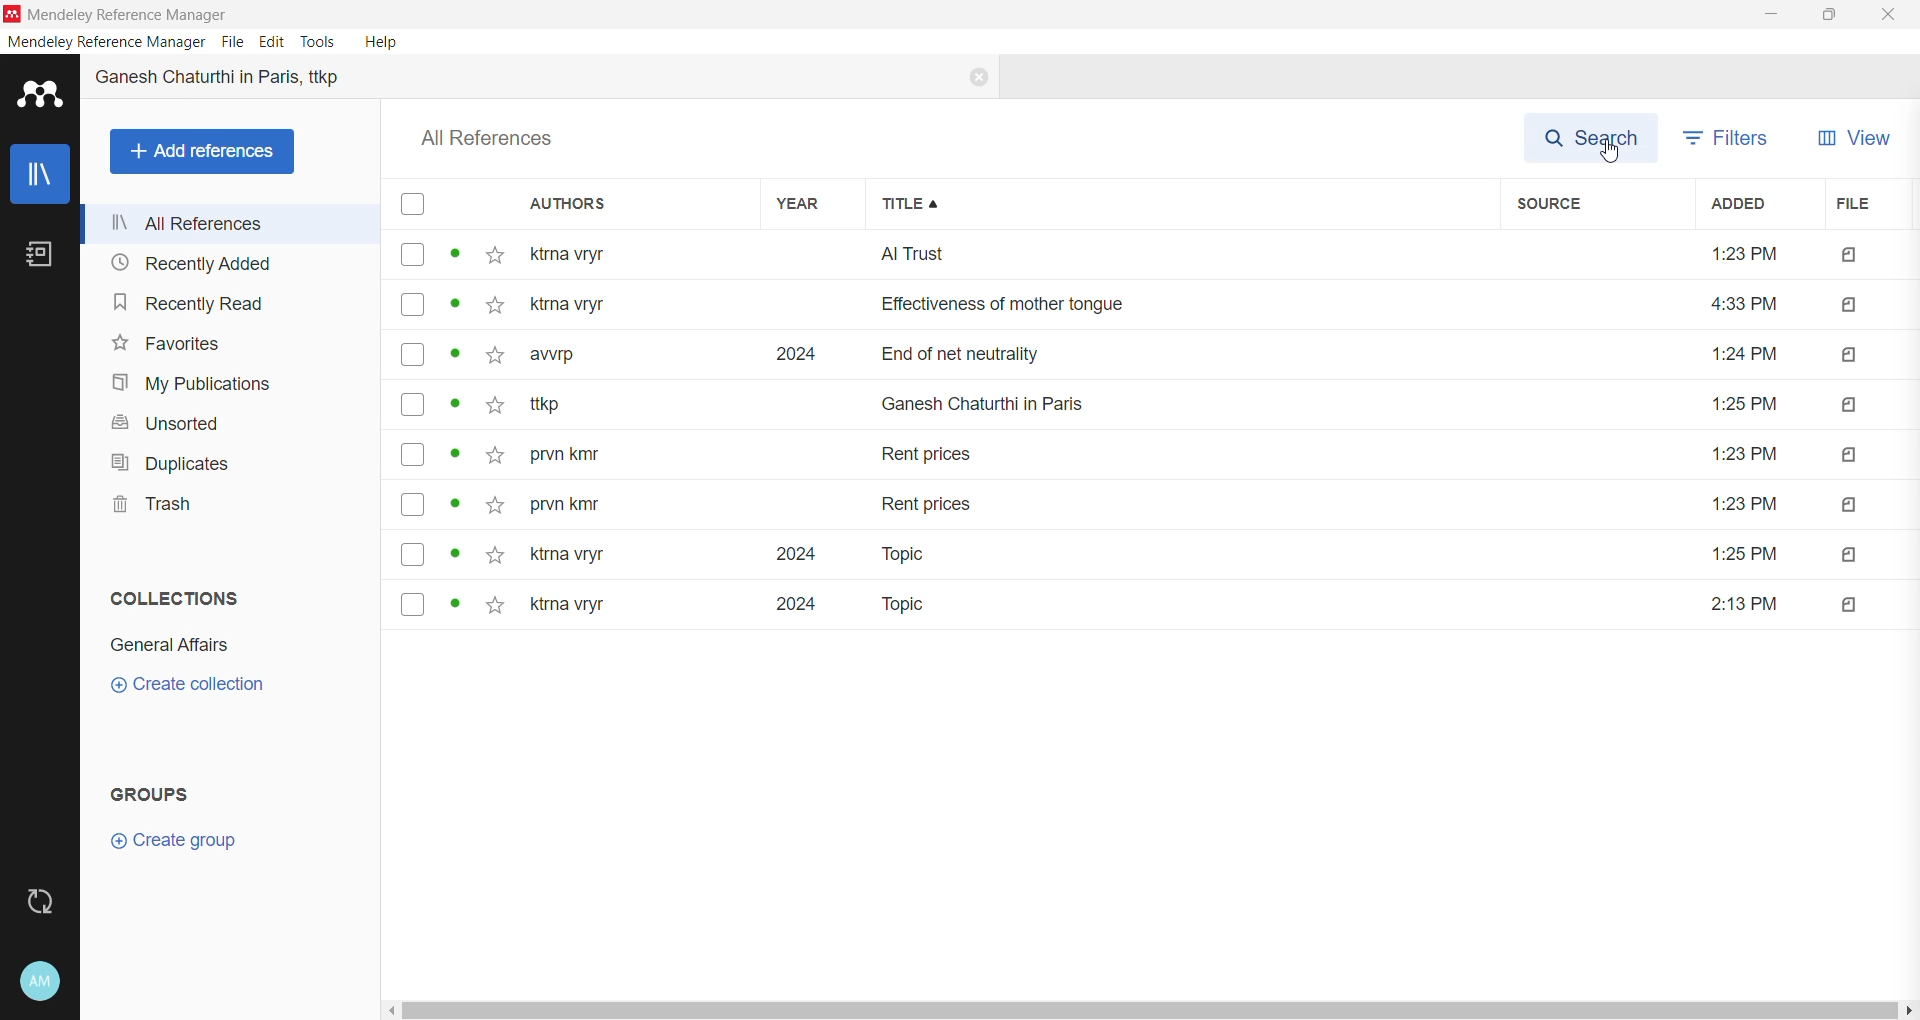  What do you see at coordinates (1151, 256) in the screenshot?
I see `ktrna vryr Al Trust 1:23PM` at bounding box center [1151, 256].